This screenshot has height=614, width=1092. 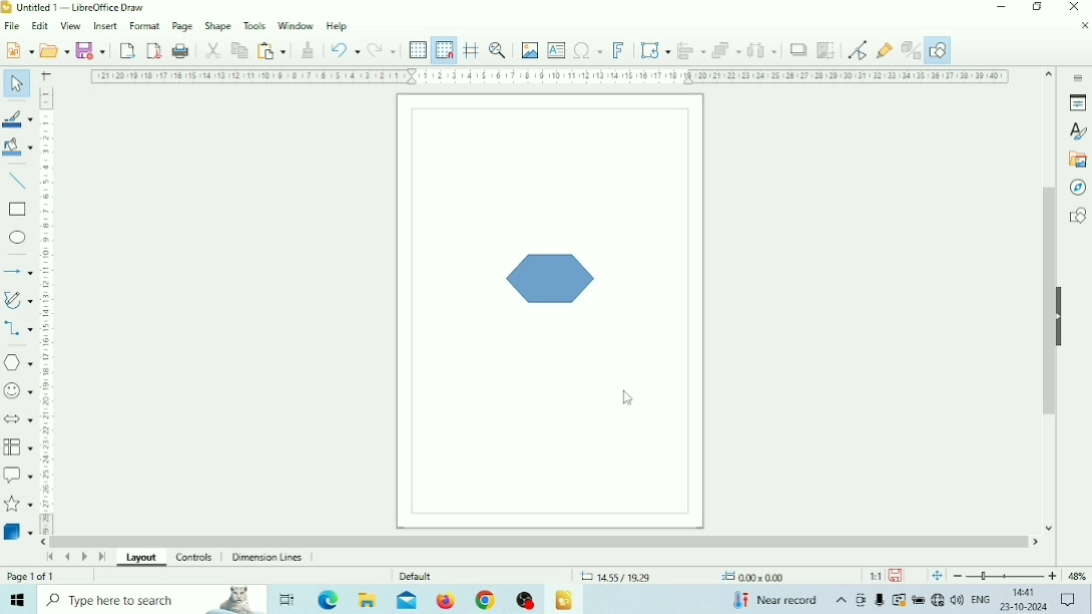 What do you see at coordinates (102, 559) in the screenshot?
I see `Scroll to last page` at bounding box center [102, 559].